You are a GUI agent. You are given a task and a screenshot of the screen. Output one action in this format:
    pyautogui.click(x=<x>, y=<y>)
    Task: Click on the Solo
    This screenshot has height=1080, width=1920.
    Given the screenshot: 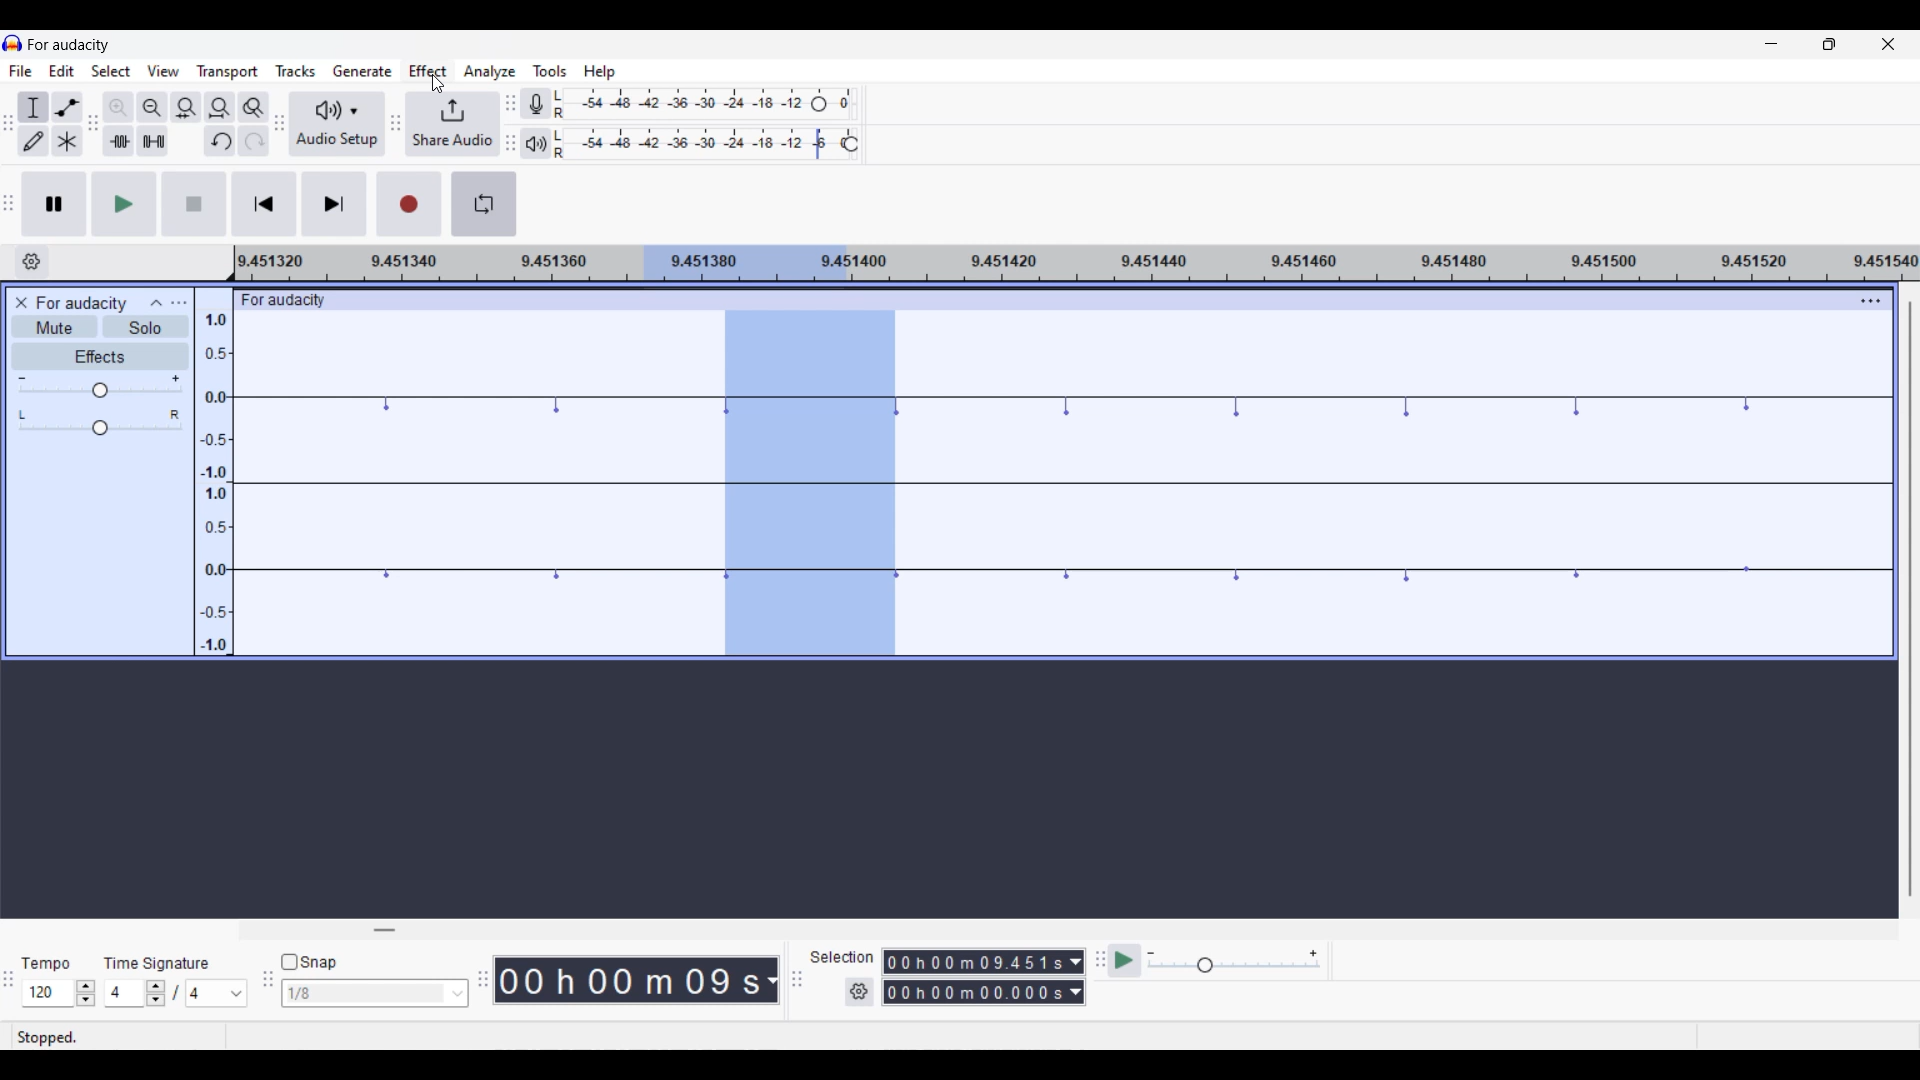 What is the action you would take?
    pyautogui.click(x=145, y=326)
    